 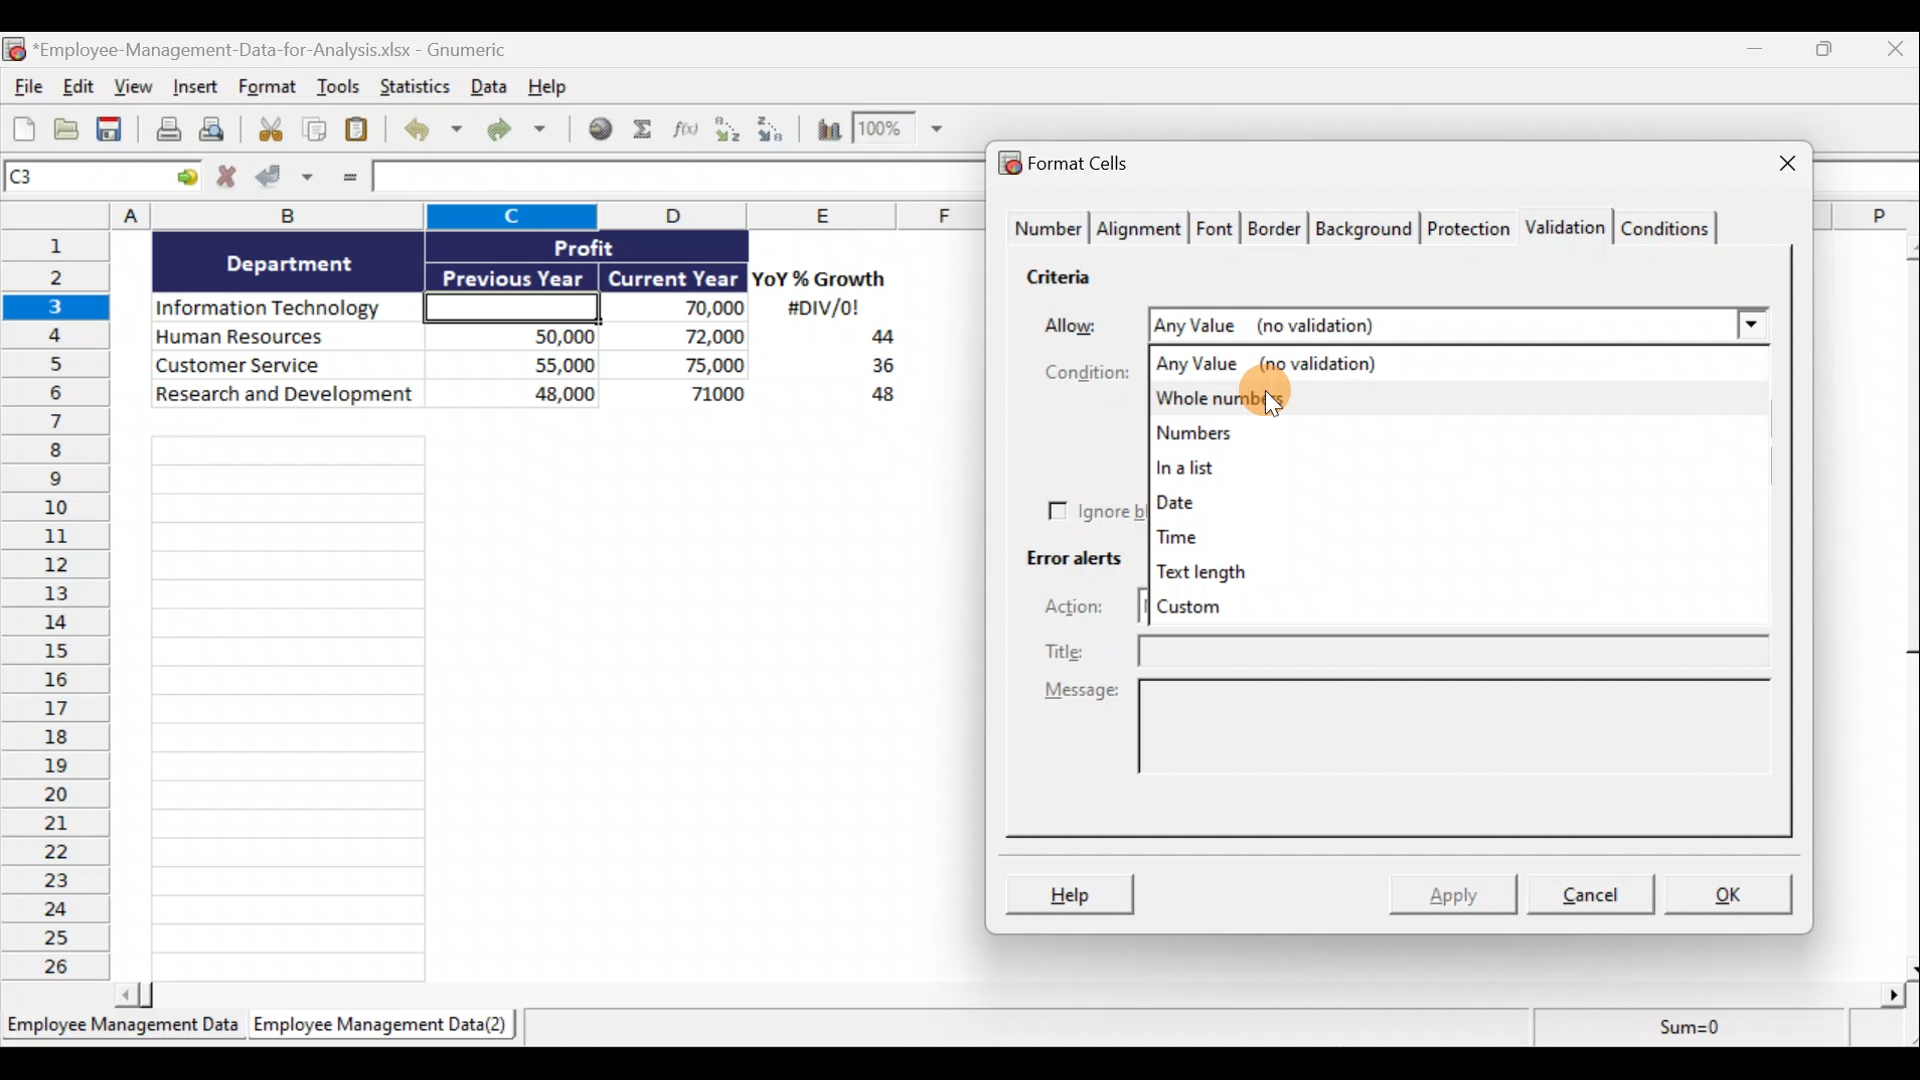 What do you see at coordinates (1598, 897) in the screenshot?
I see `Cancel` at bounding box center [1598, 897].